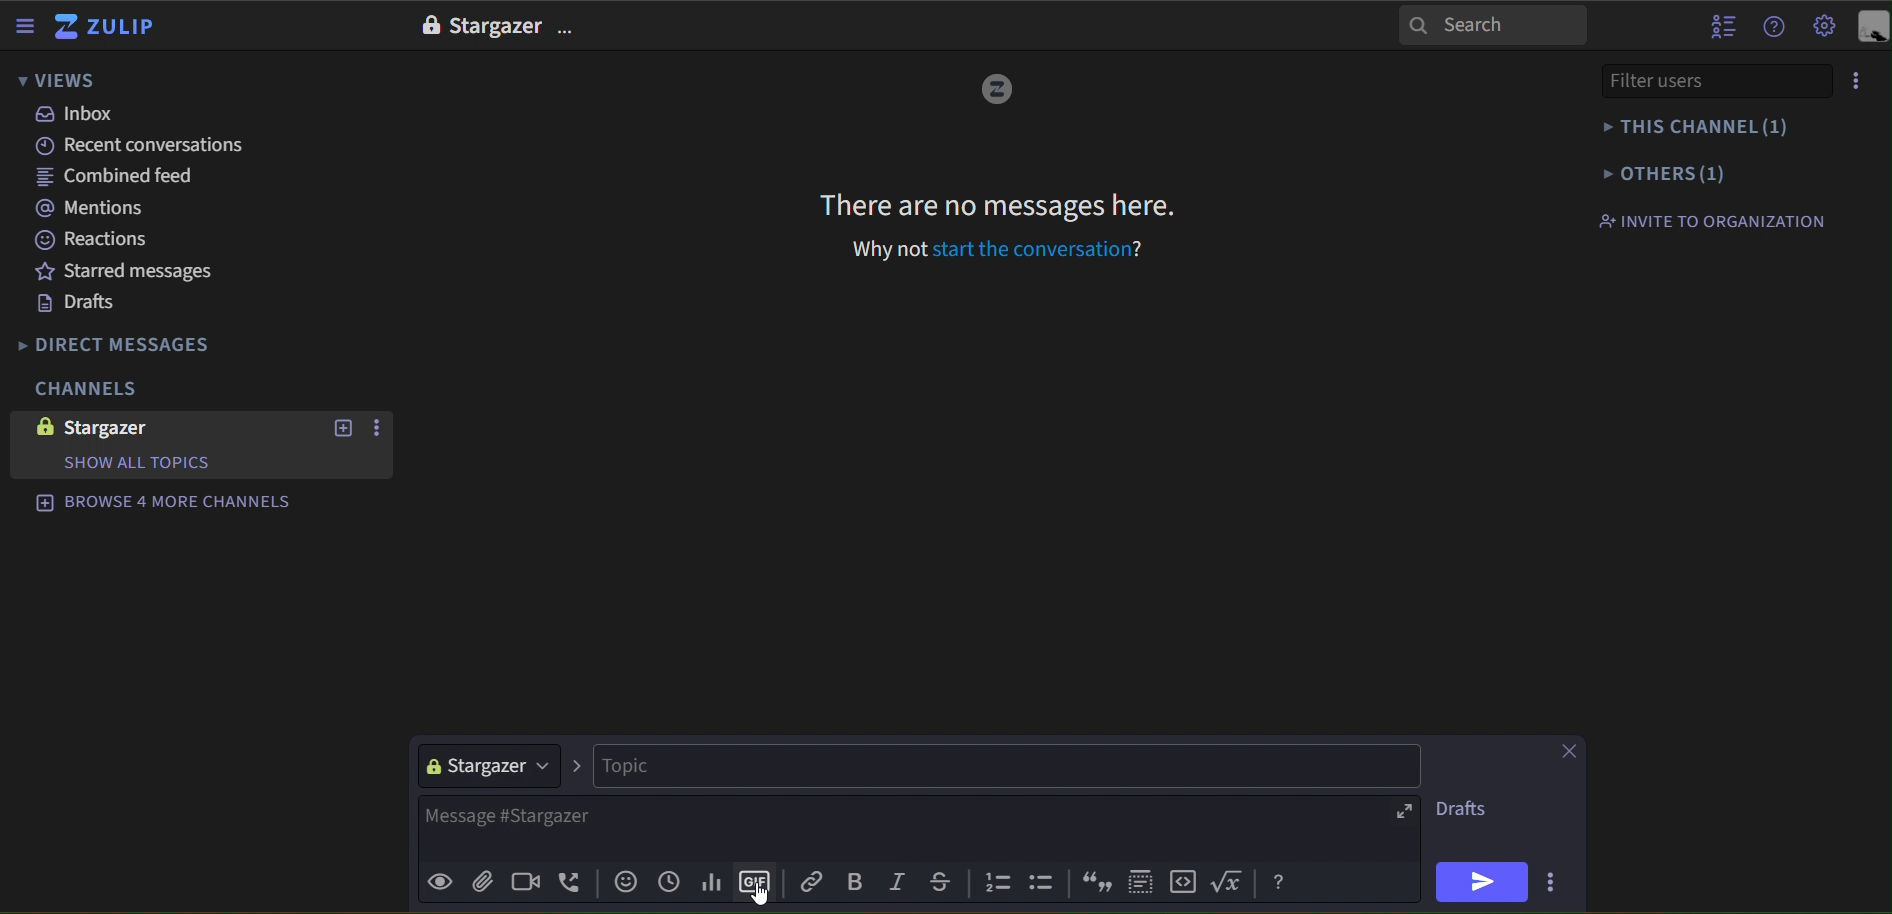 The image size is (1892, 914). What do you see at coordinates (521, 883) in the screenshot?
I see `add video call` at bounding box center [521, 883].